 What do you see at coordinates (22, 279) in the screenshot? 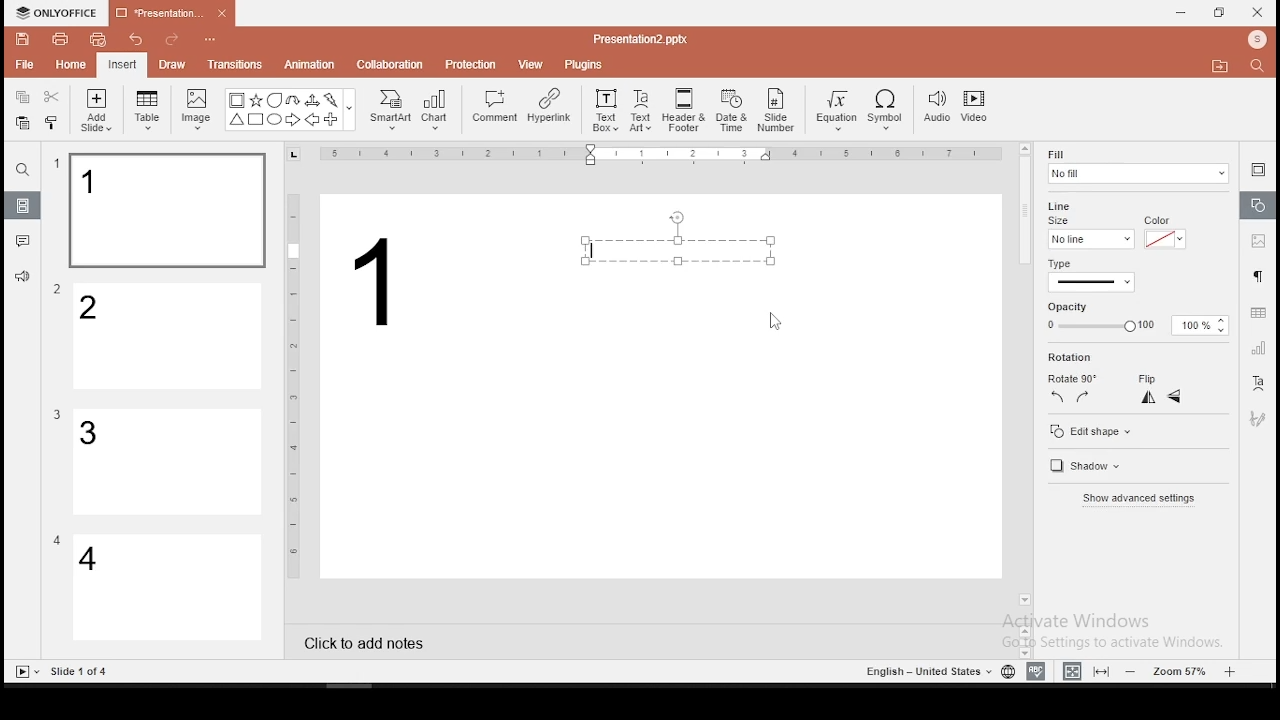
I see `support and feedback` at bounding box center [22, 279].